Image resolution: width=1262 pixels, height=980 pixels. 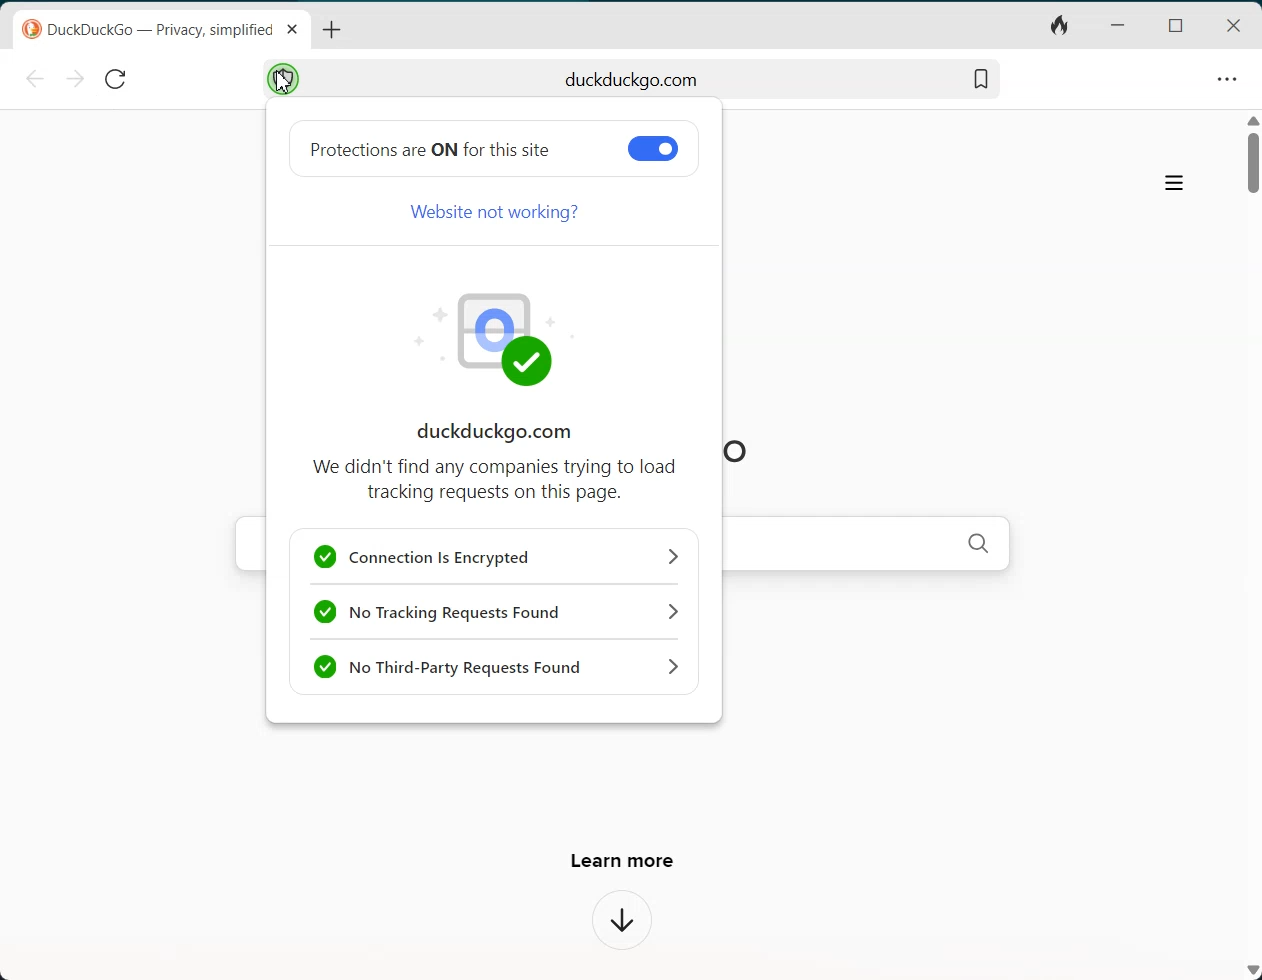 I want to click on vertical scrollbar, so click(x=1254, y=164).